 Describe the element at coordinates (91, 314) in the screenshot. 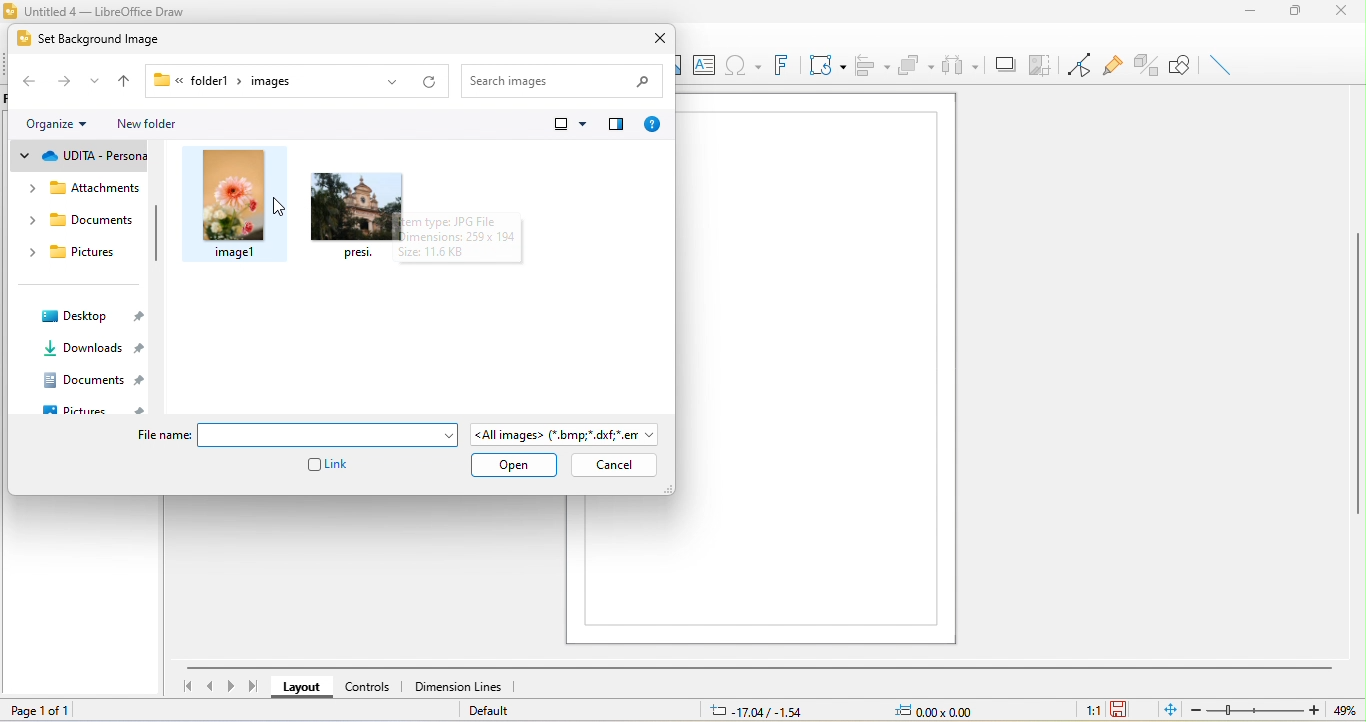

I see `desktop` at that location.